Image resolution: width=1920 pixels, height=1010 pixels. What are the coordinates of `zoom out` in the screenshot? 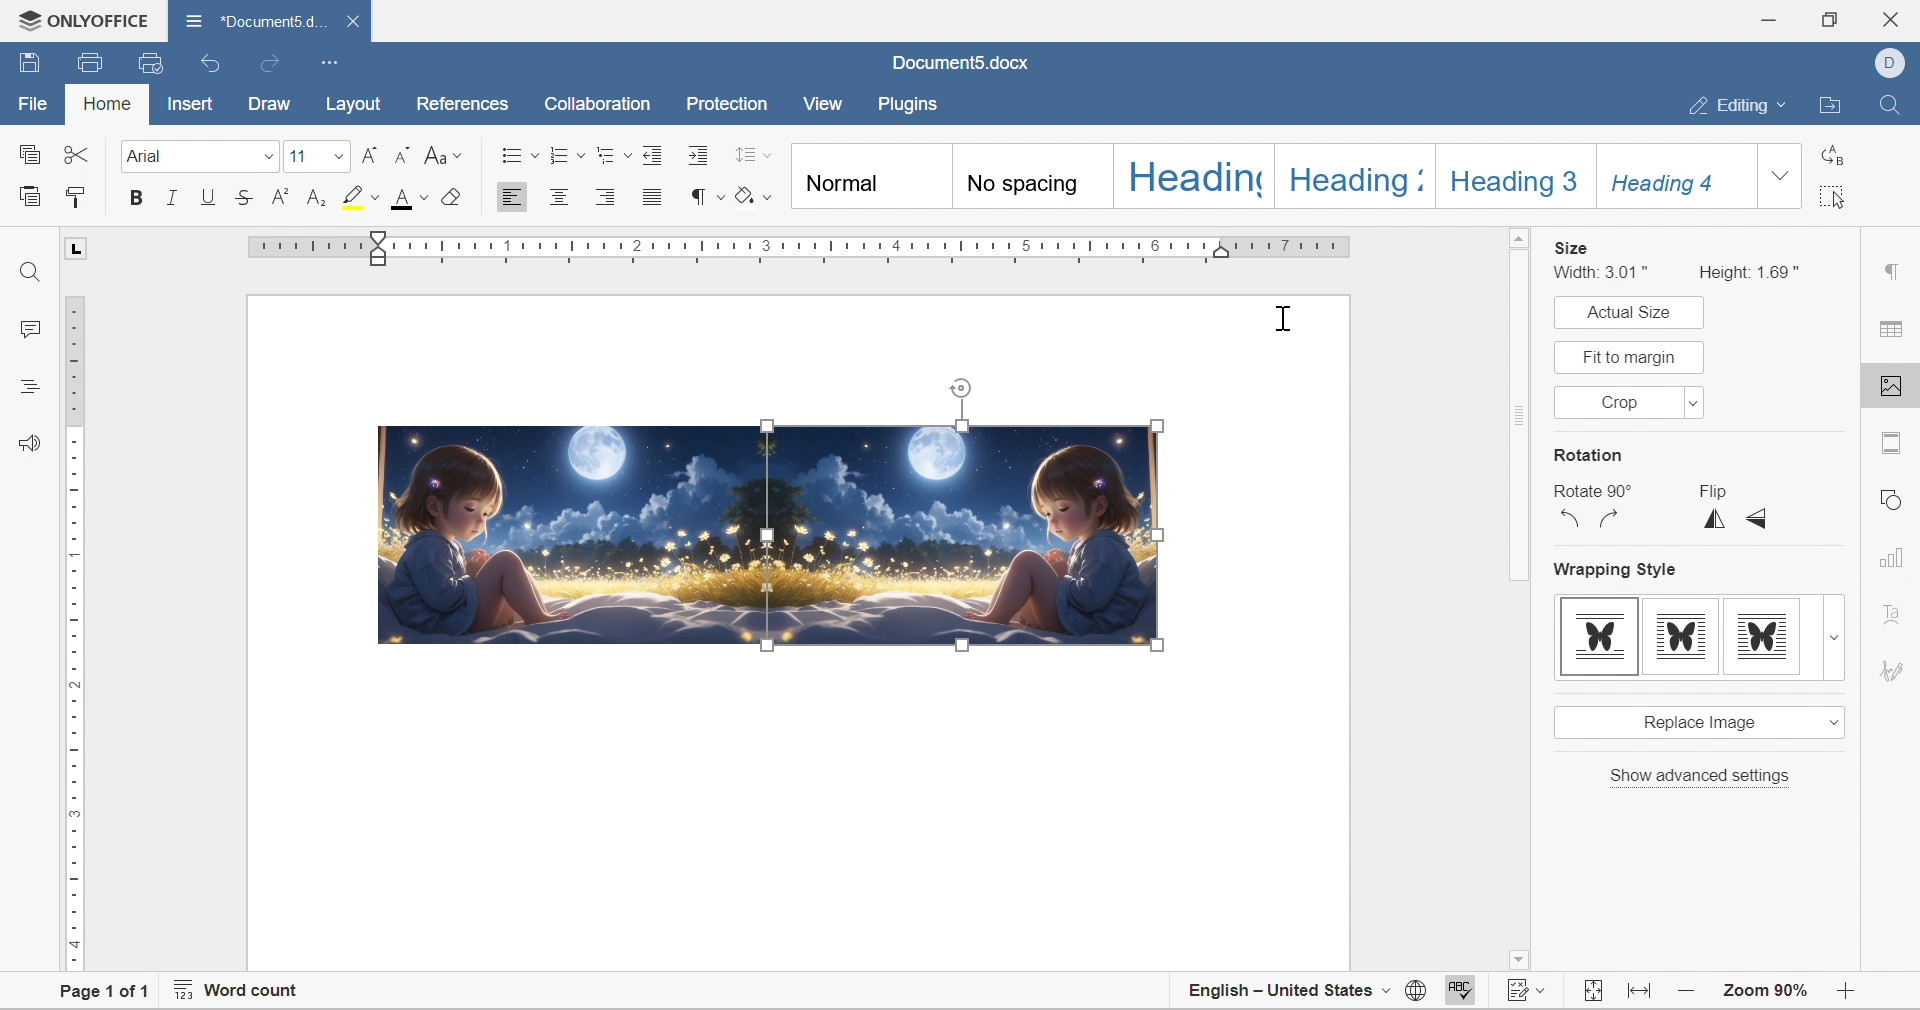 It's located at (1843, 995).